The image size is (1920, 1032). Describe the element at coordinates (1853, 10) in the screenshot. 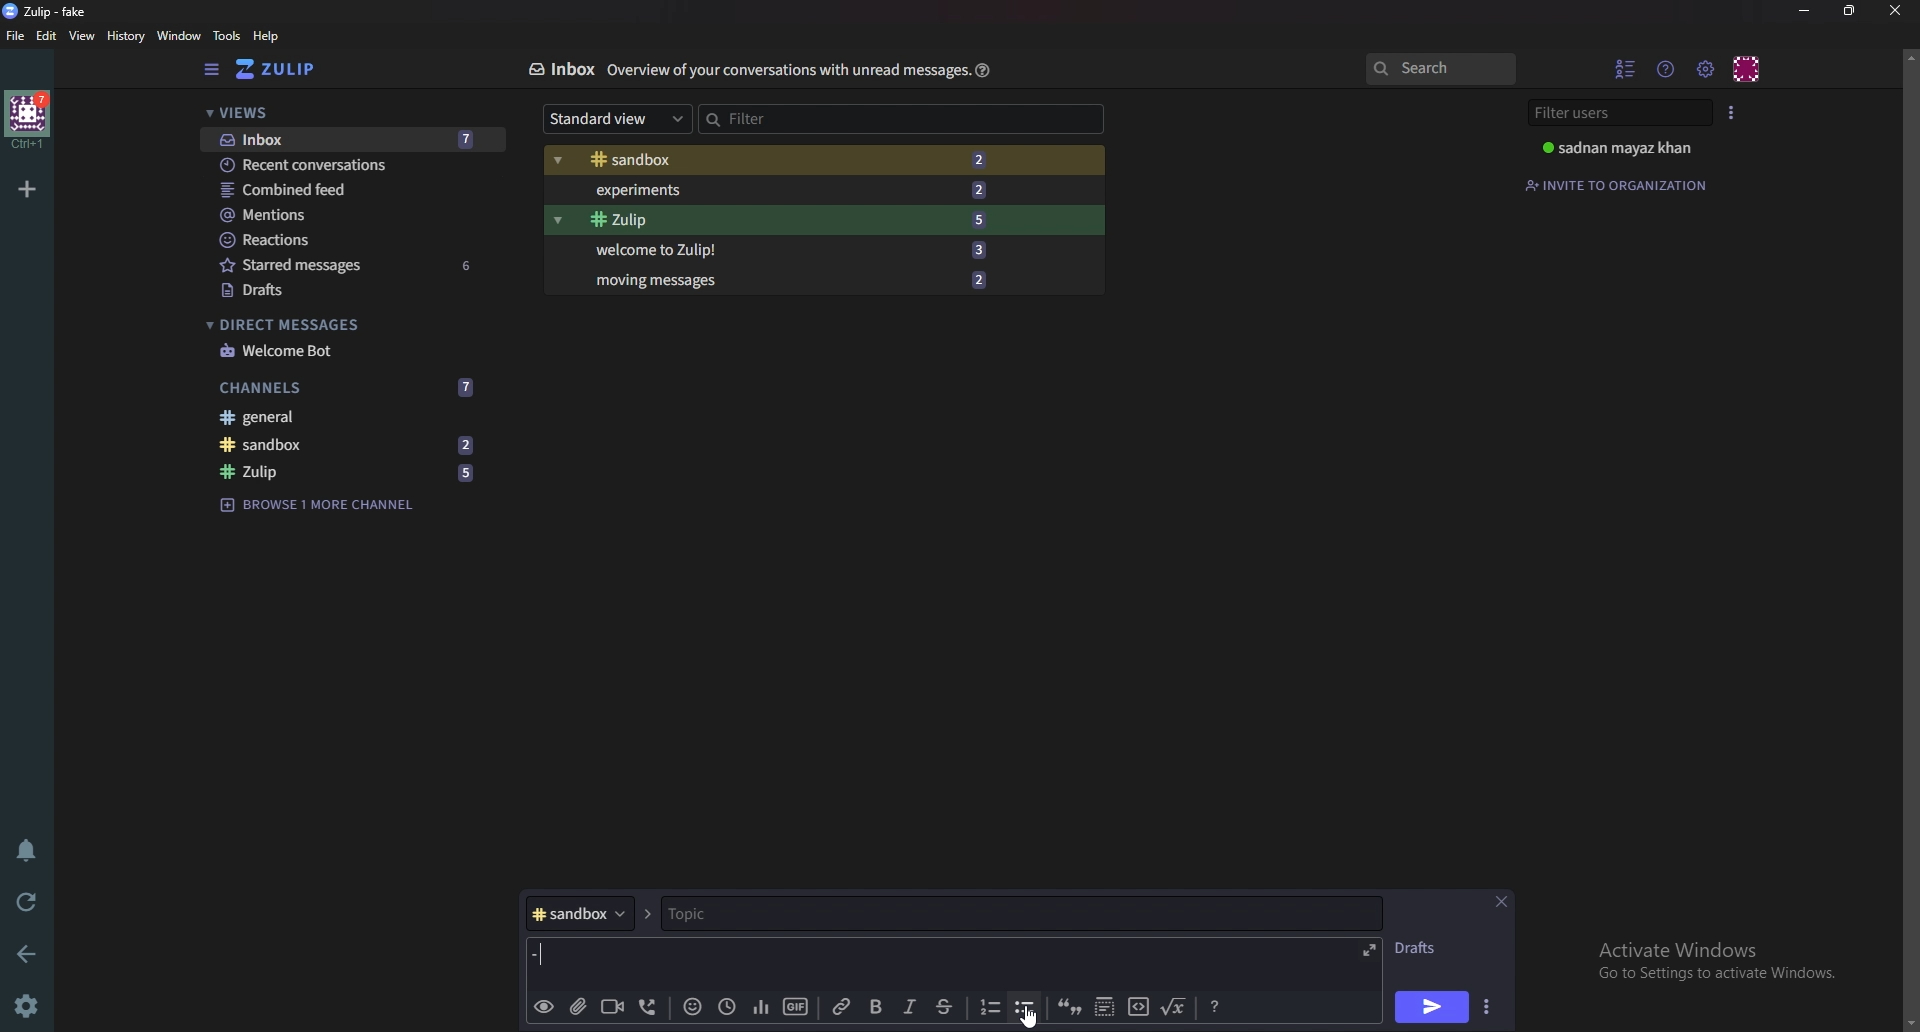

I see `Resize` at that location.